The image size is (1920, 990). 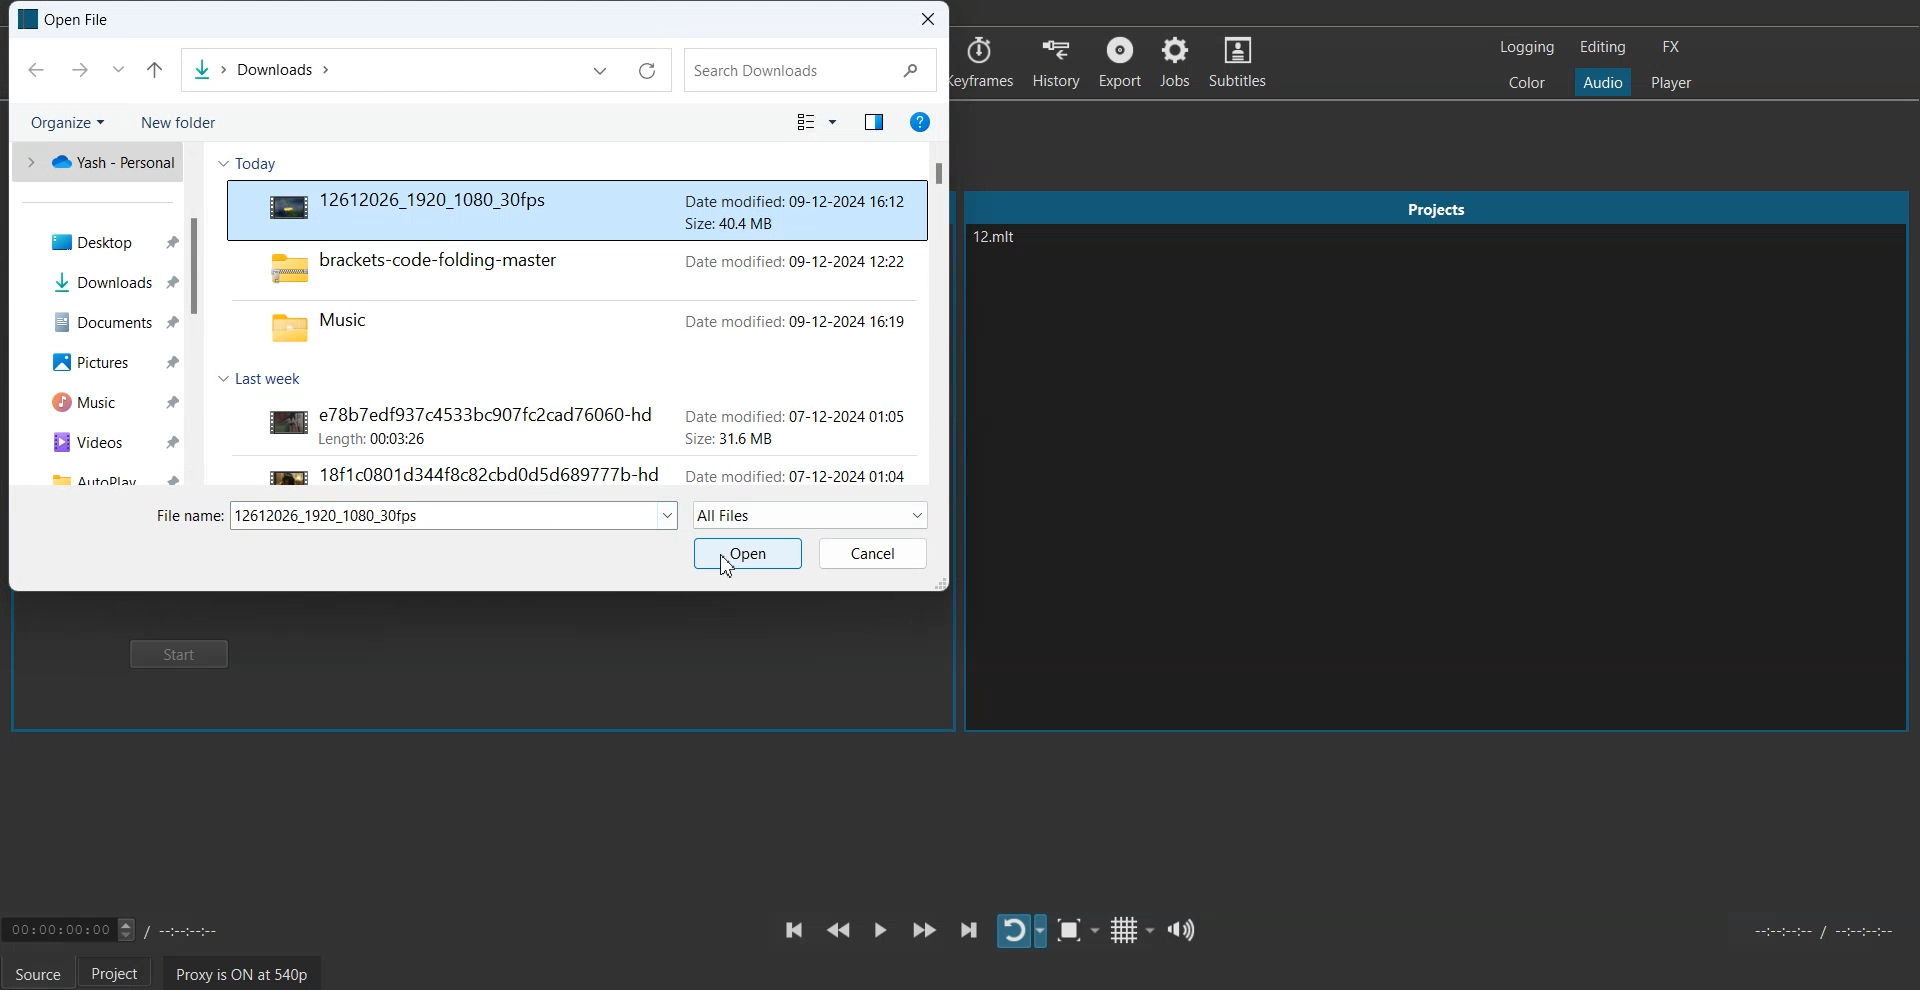 What do you see at coordinates (183, 656) in the screenshot?
I see `Start` at bounding box center [183, 656].